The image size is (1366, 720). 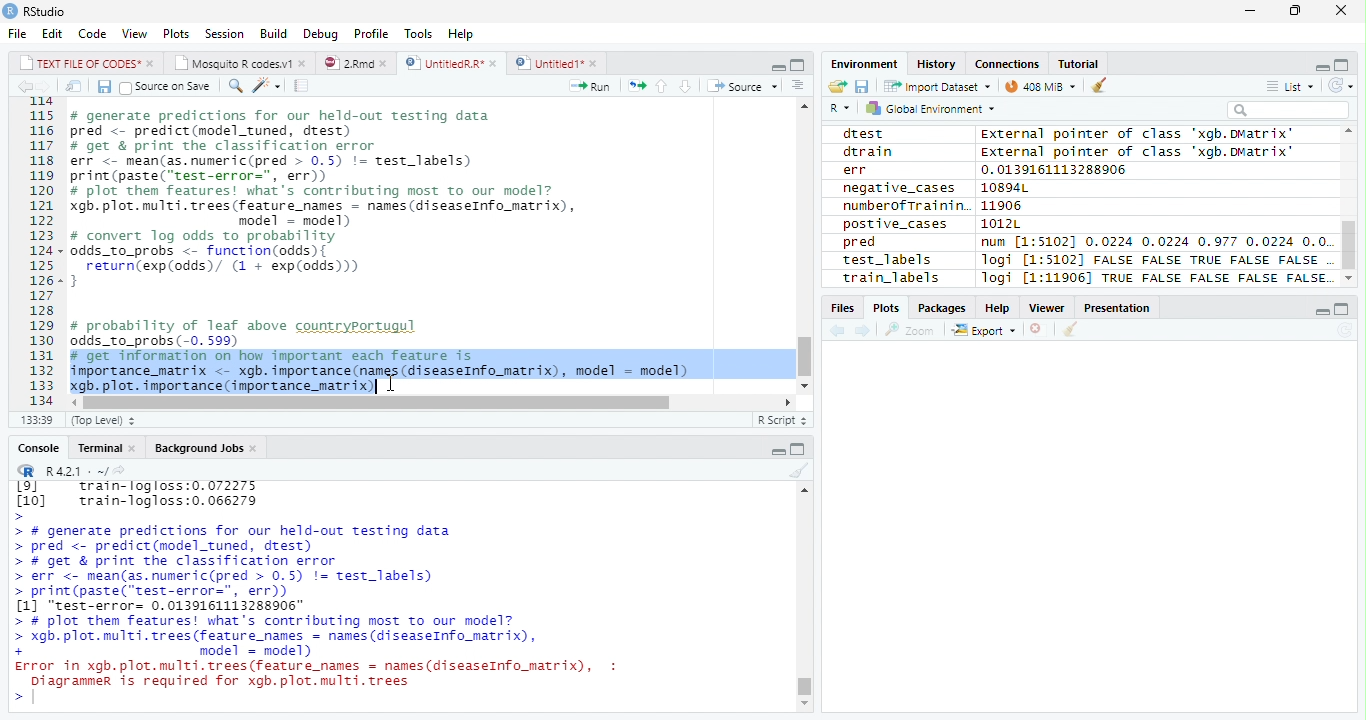 I want to click on dtest, so click(x=862, y=133).